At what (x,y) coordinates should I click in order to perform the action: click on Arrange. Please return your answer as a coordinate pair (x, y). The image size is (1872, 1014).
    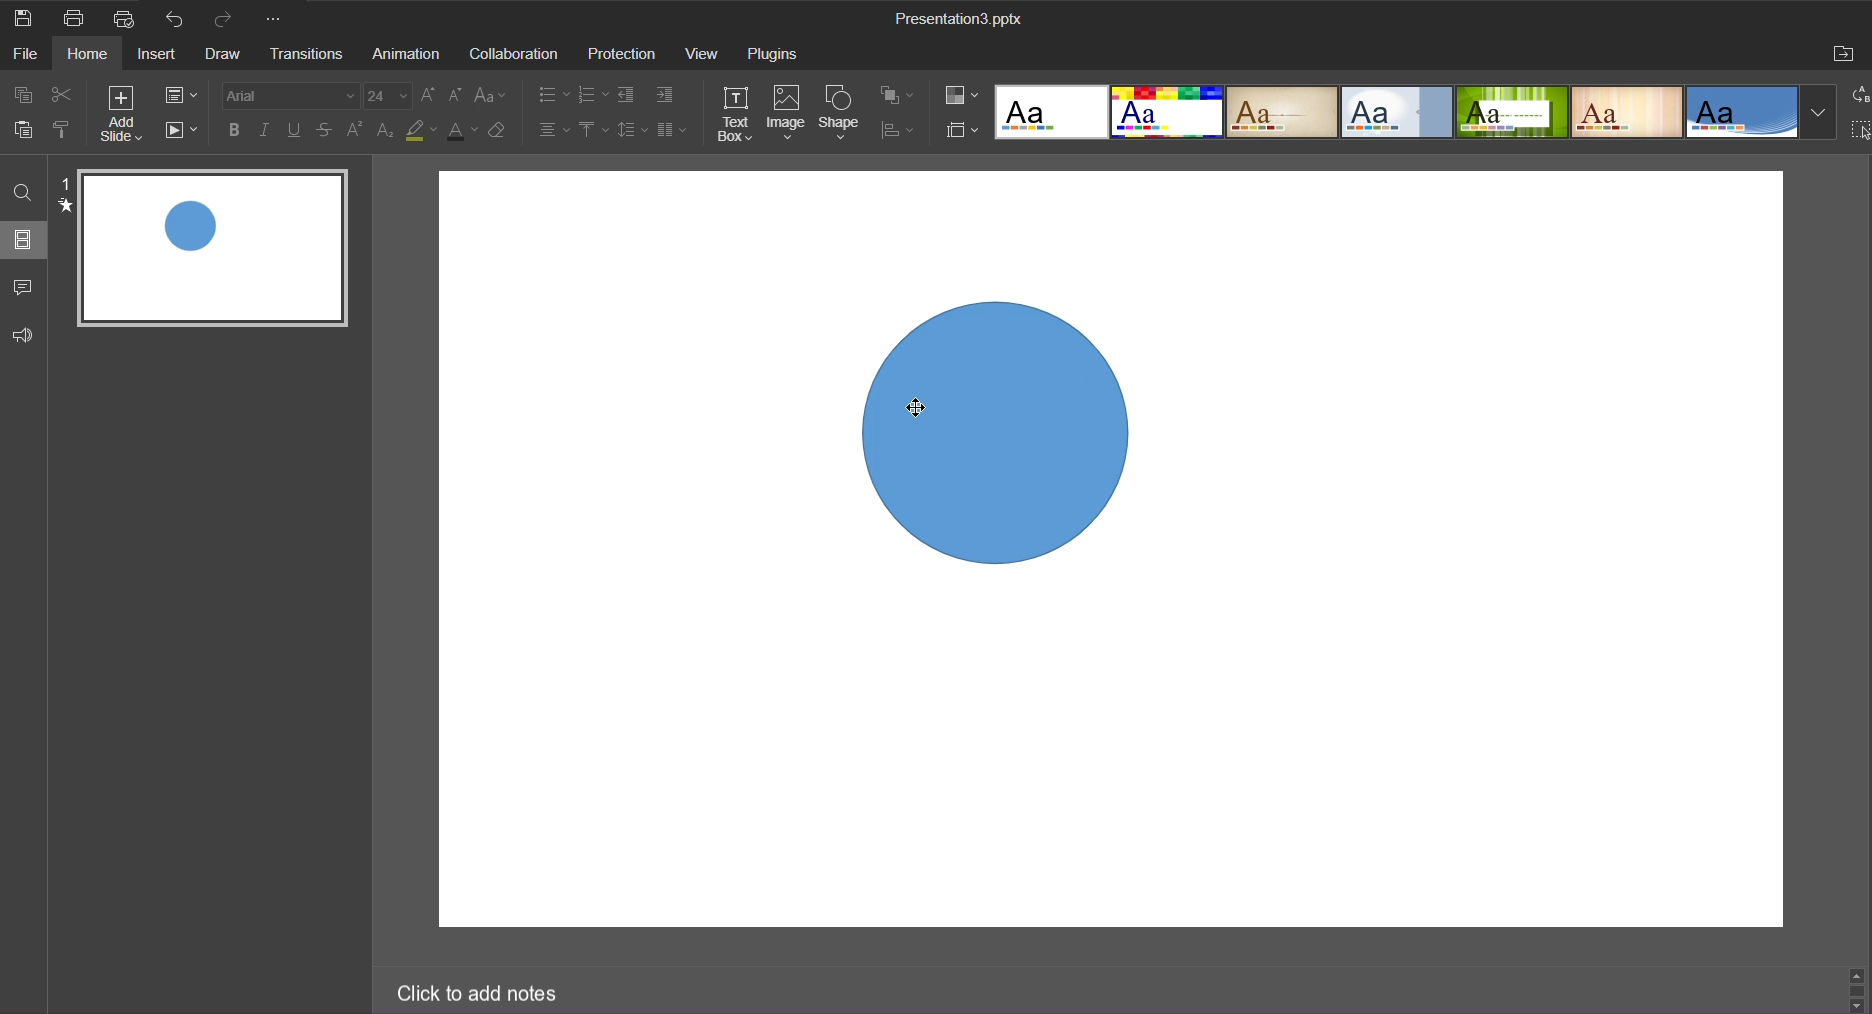
    Looking at the image, I should click on (903, 96).